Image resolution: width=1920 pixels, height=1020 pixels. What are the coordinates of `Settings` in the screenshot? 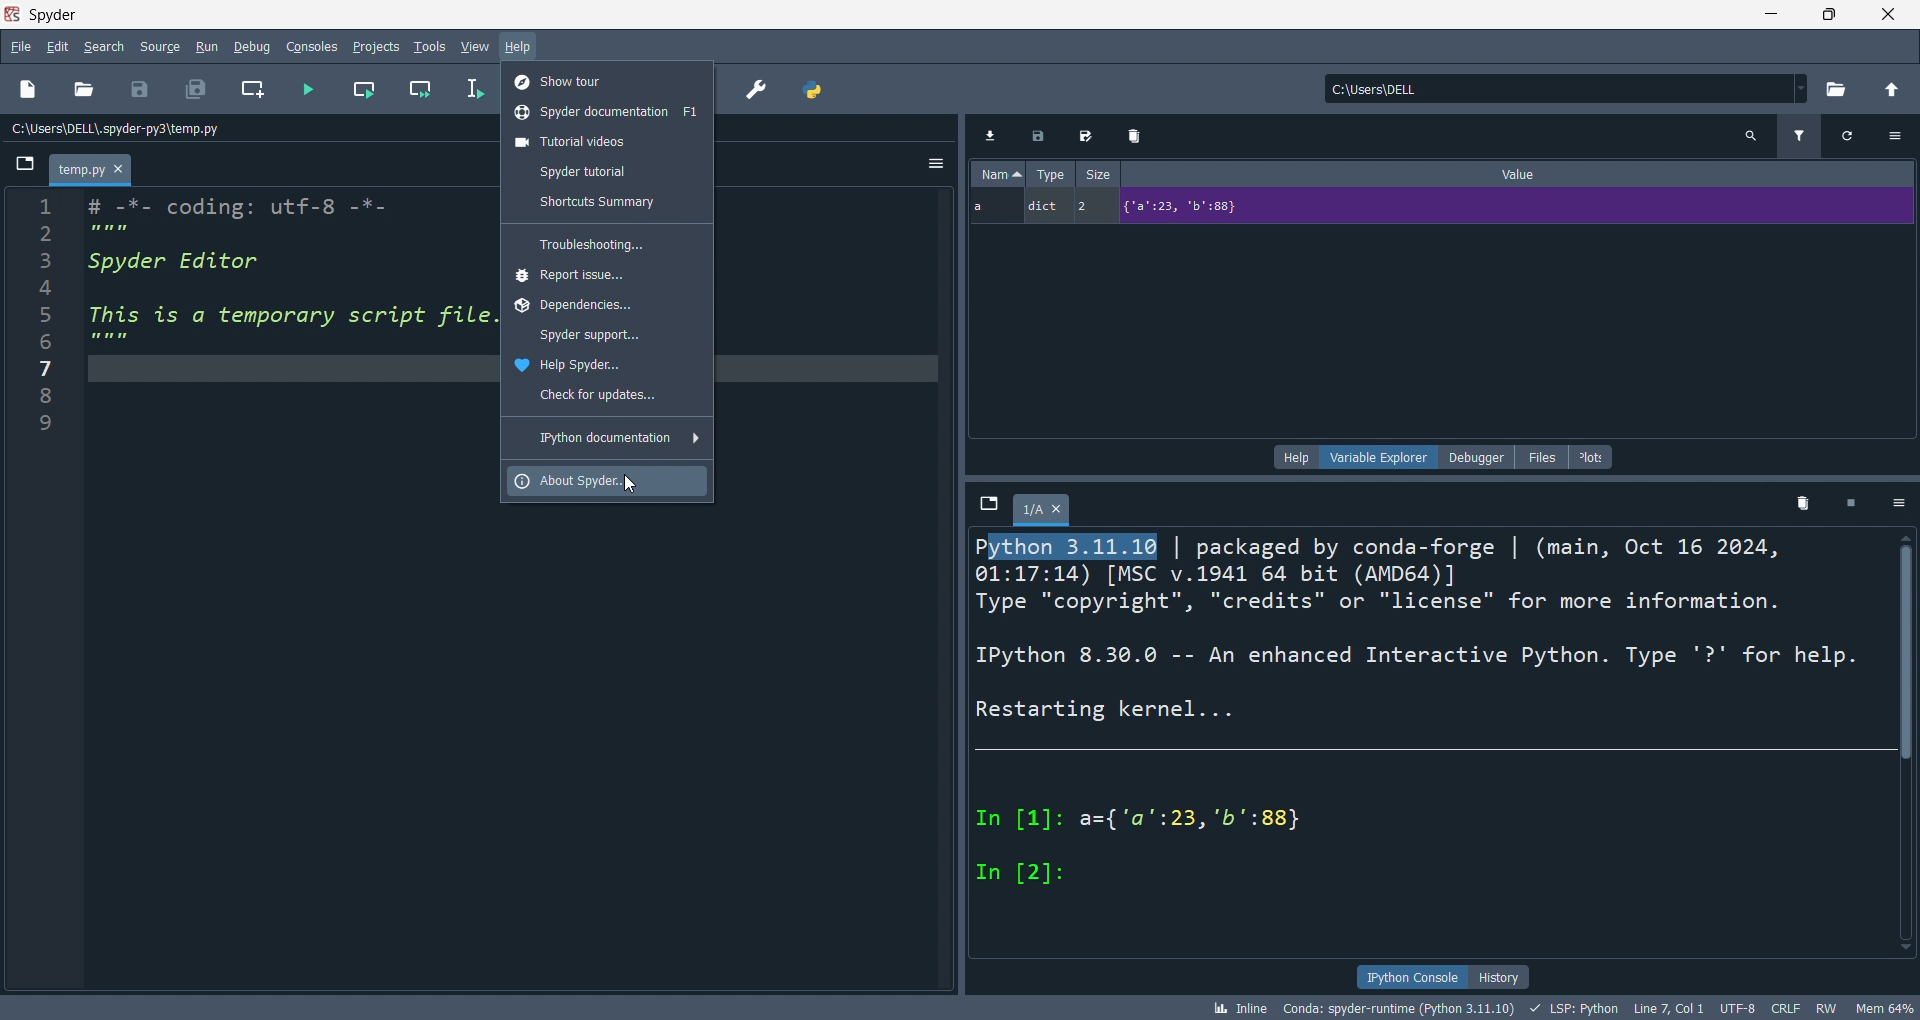 It's located at (1898, 502).